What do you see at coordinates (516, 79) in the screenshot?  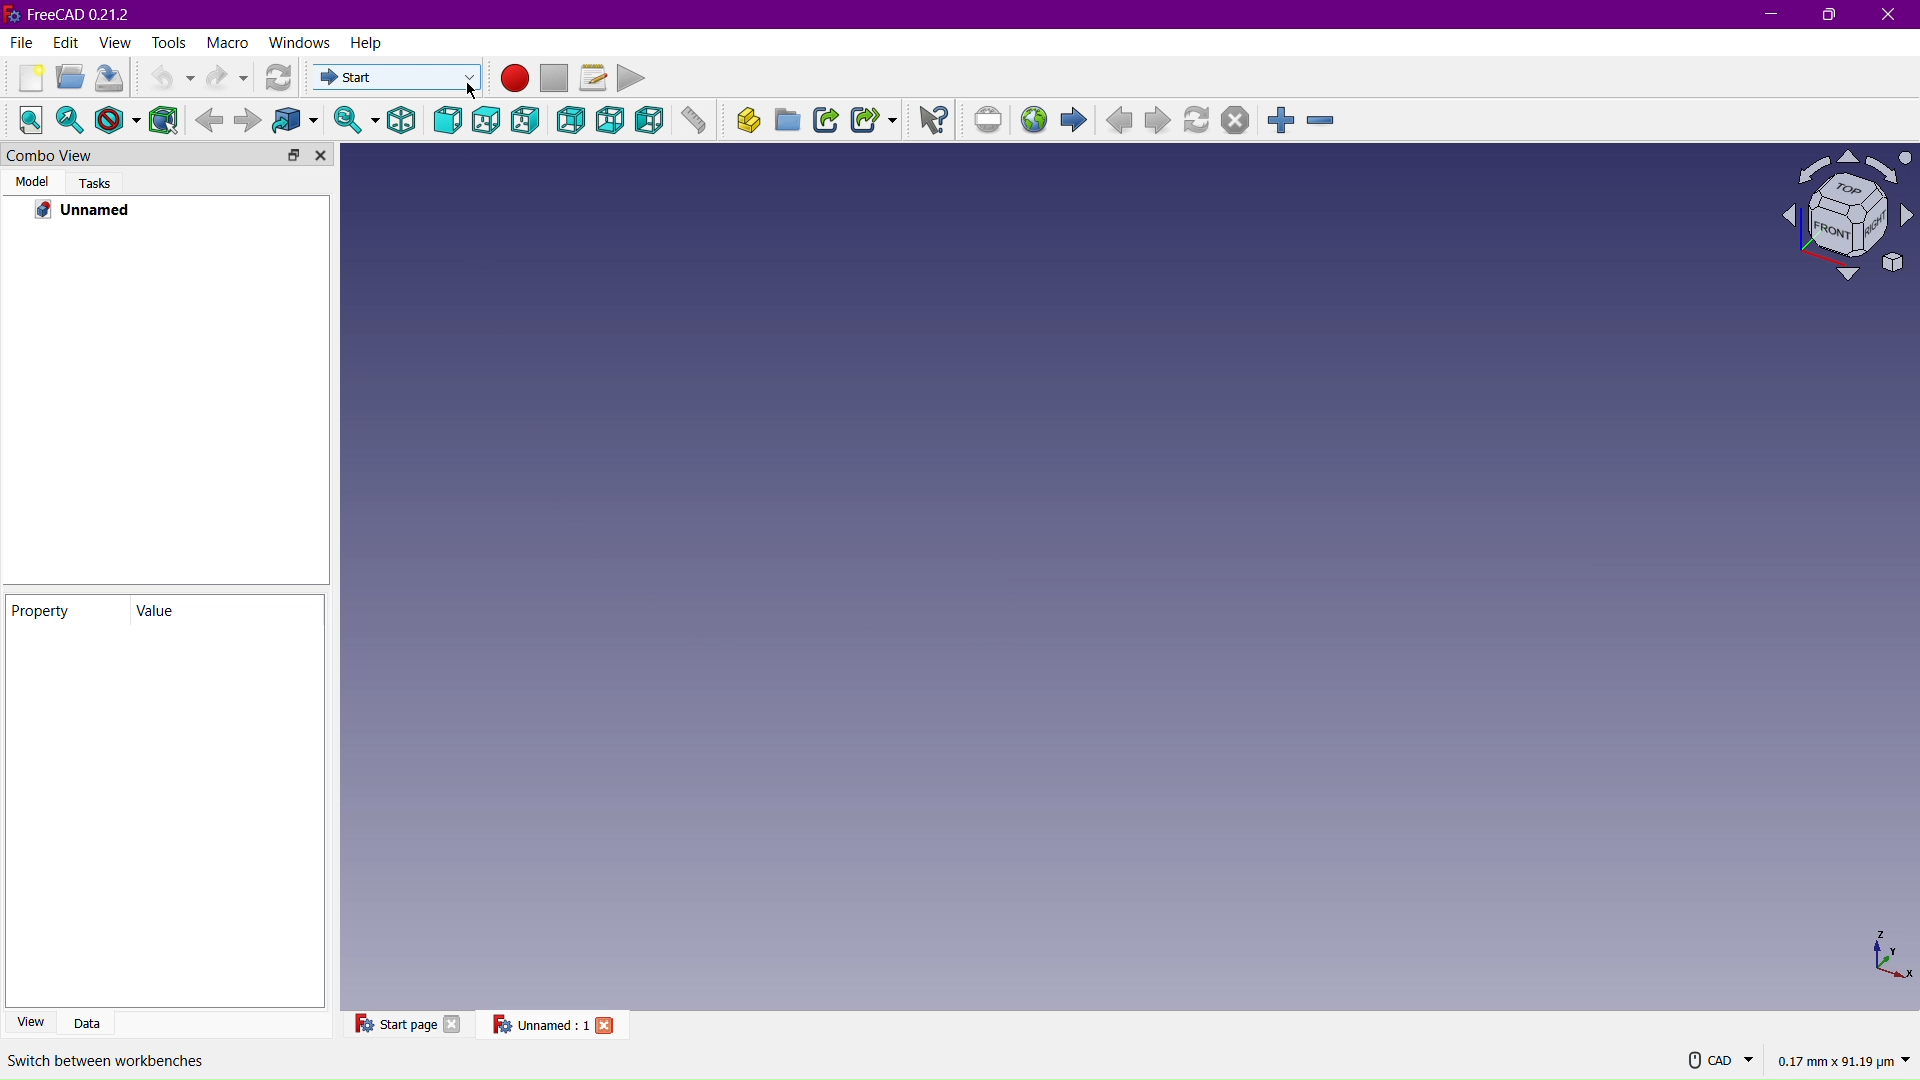 I see `Record Macro` at bounding box center [516, 79].